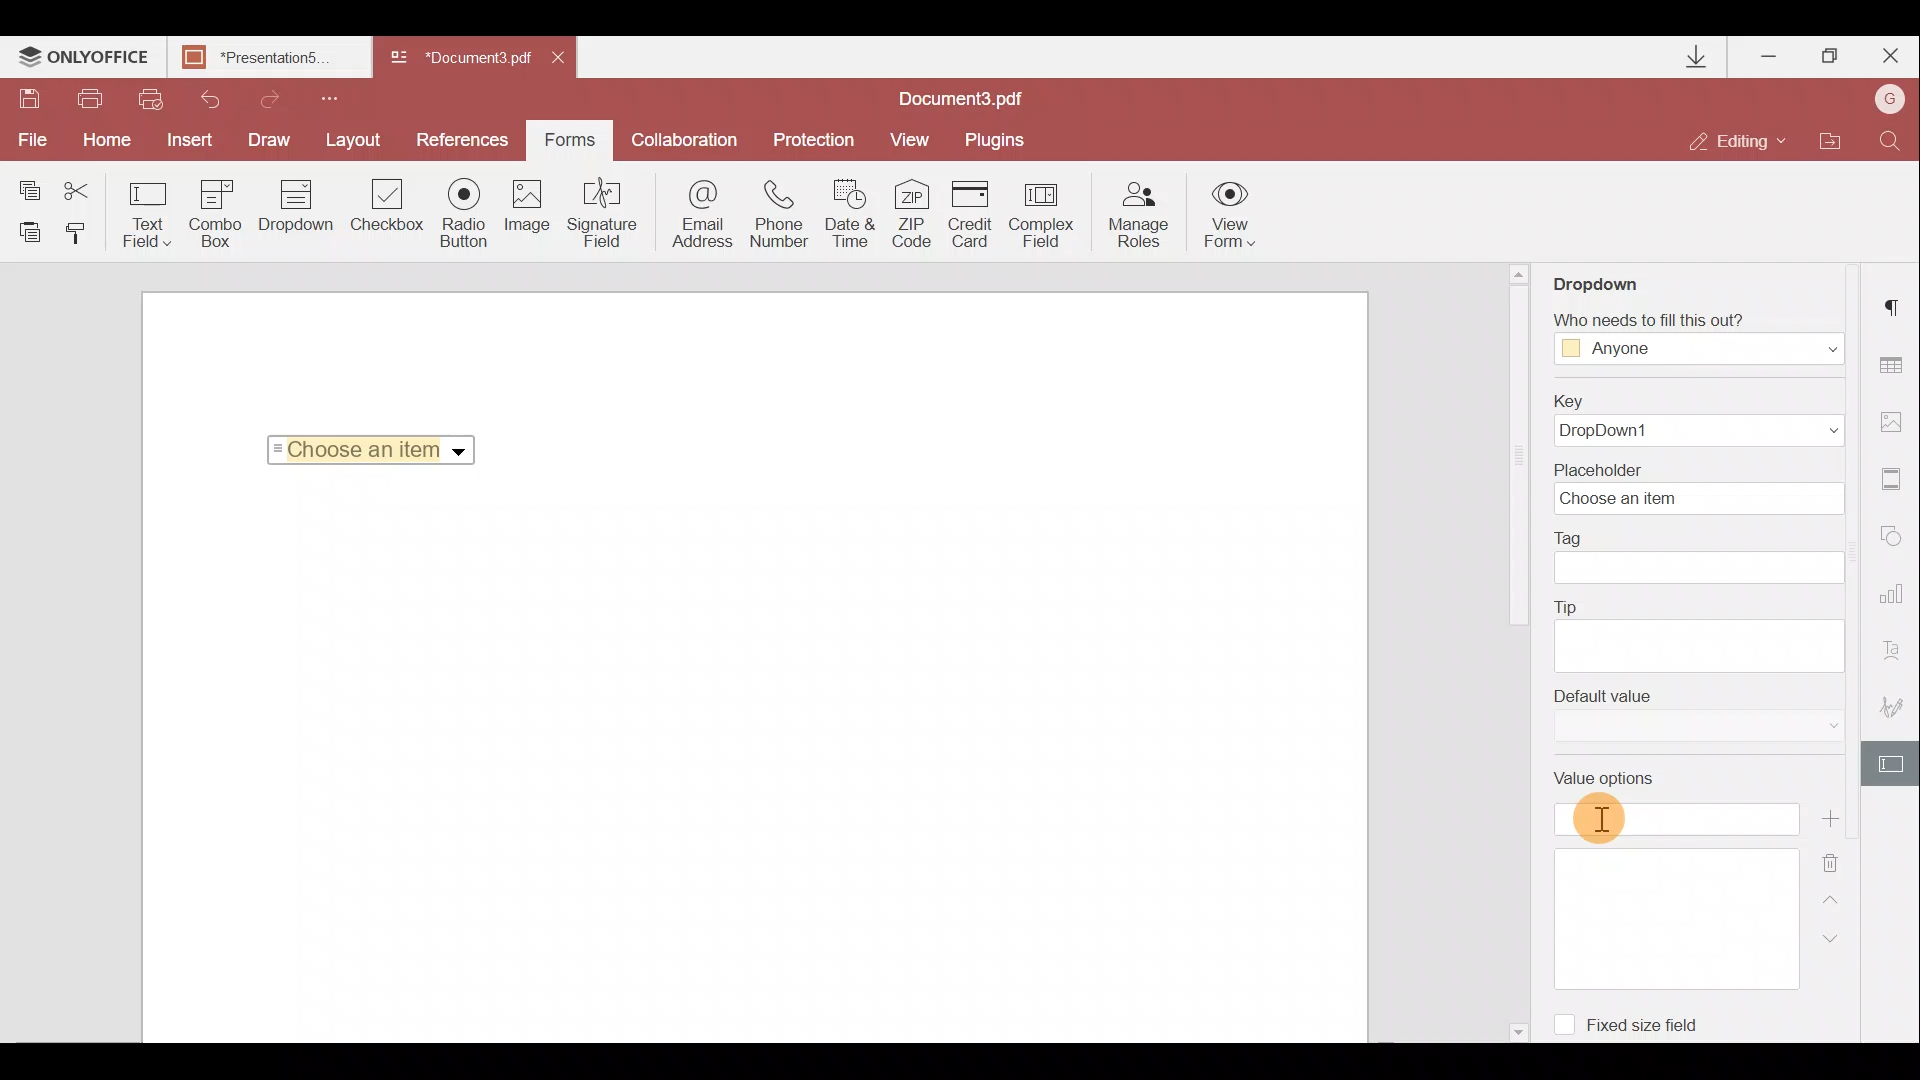  What do you see at coordinates (1614, 277) in the screenshot?
I see `Dropdown` at bounding box center [1614, 277].